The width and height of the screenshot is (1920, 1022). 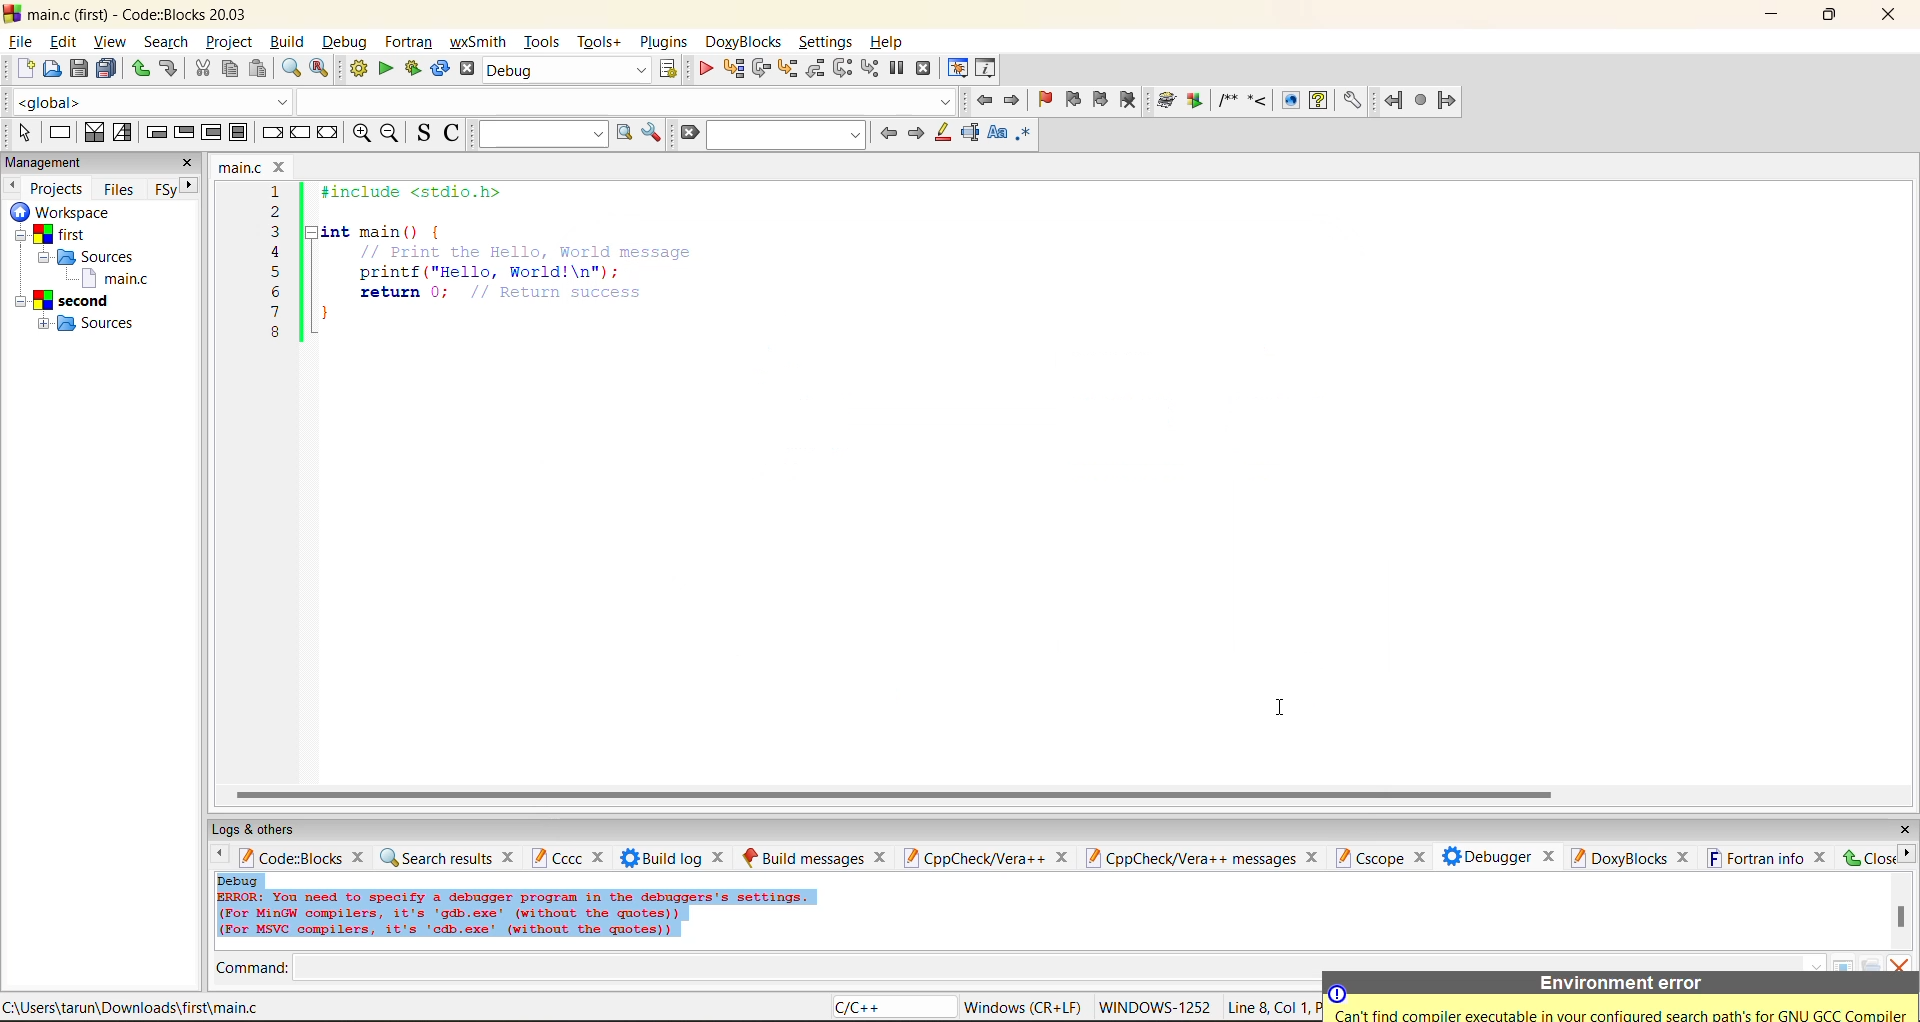 I want to click on resize, so click(x=1830, y=13).